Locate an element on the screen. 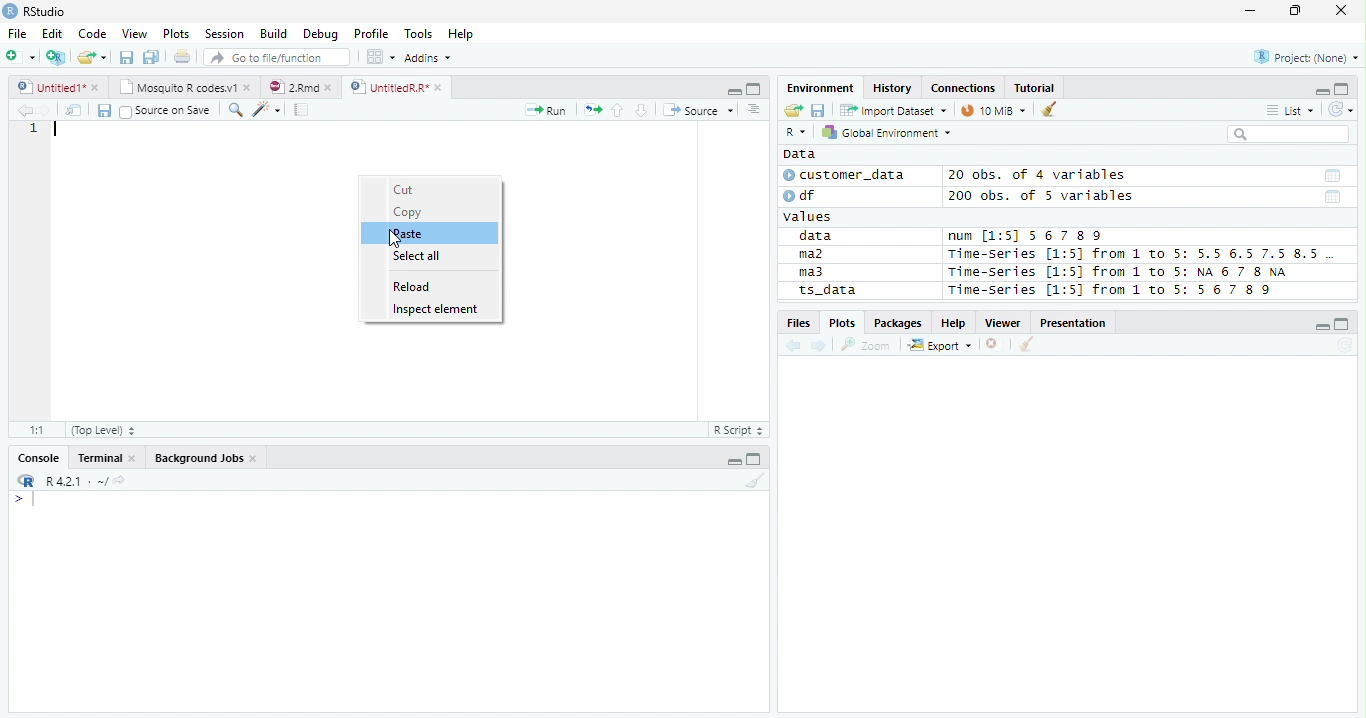 The width and height of the screenshot is (1366, 718). Tools is located at coordinates (422, 32).